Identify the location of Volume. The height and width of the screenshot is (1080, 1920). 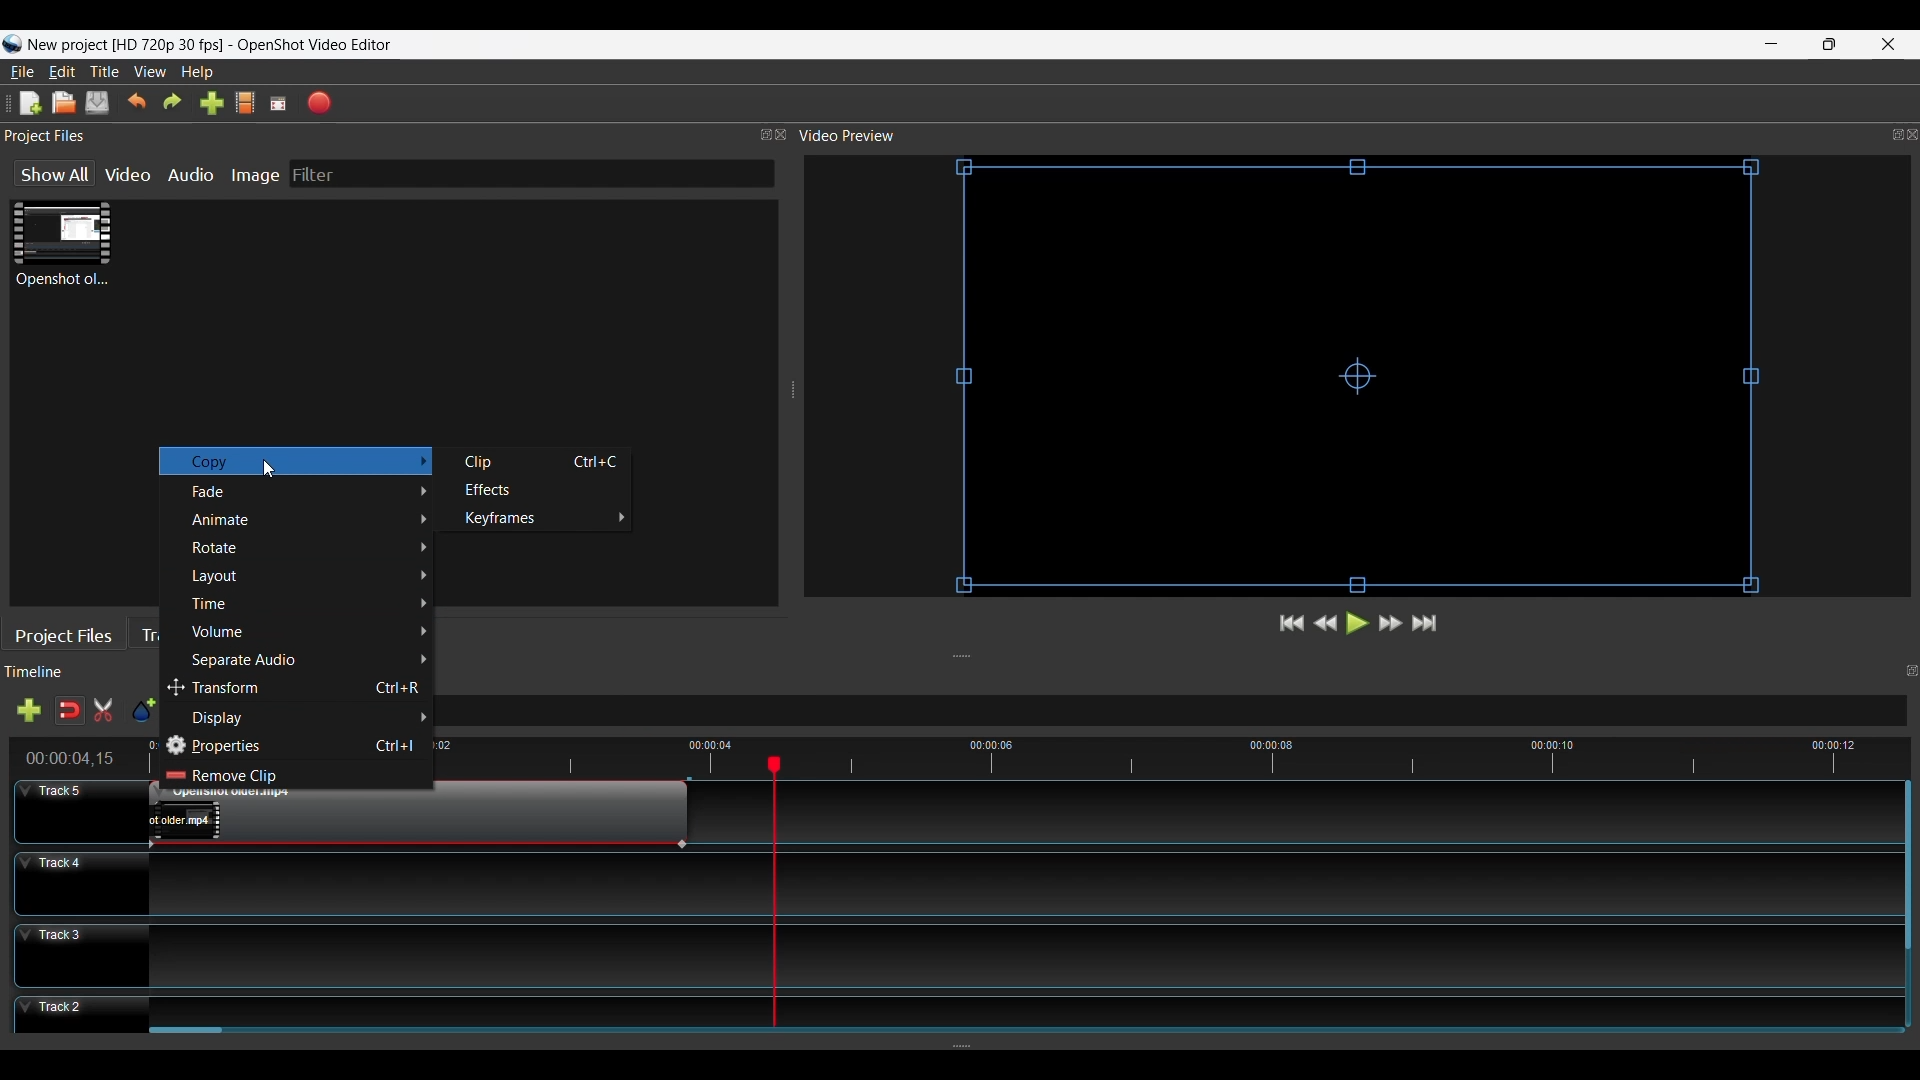
(310, 631).